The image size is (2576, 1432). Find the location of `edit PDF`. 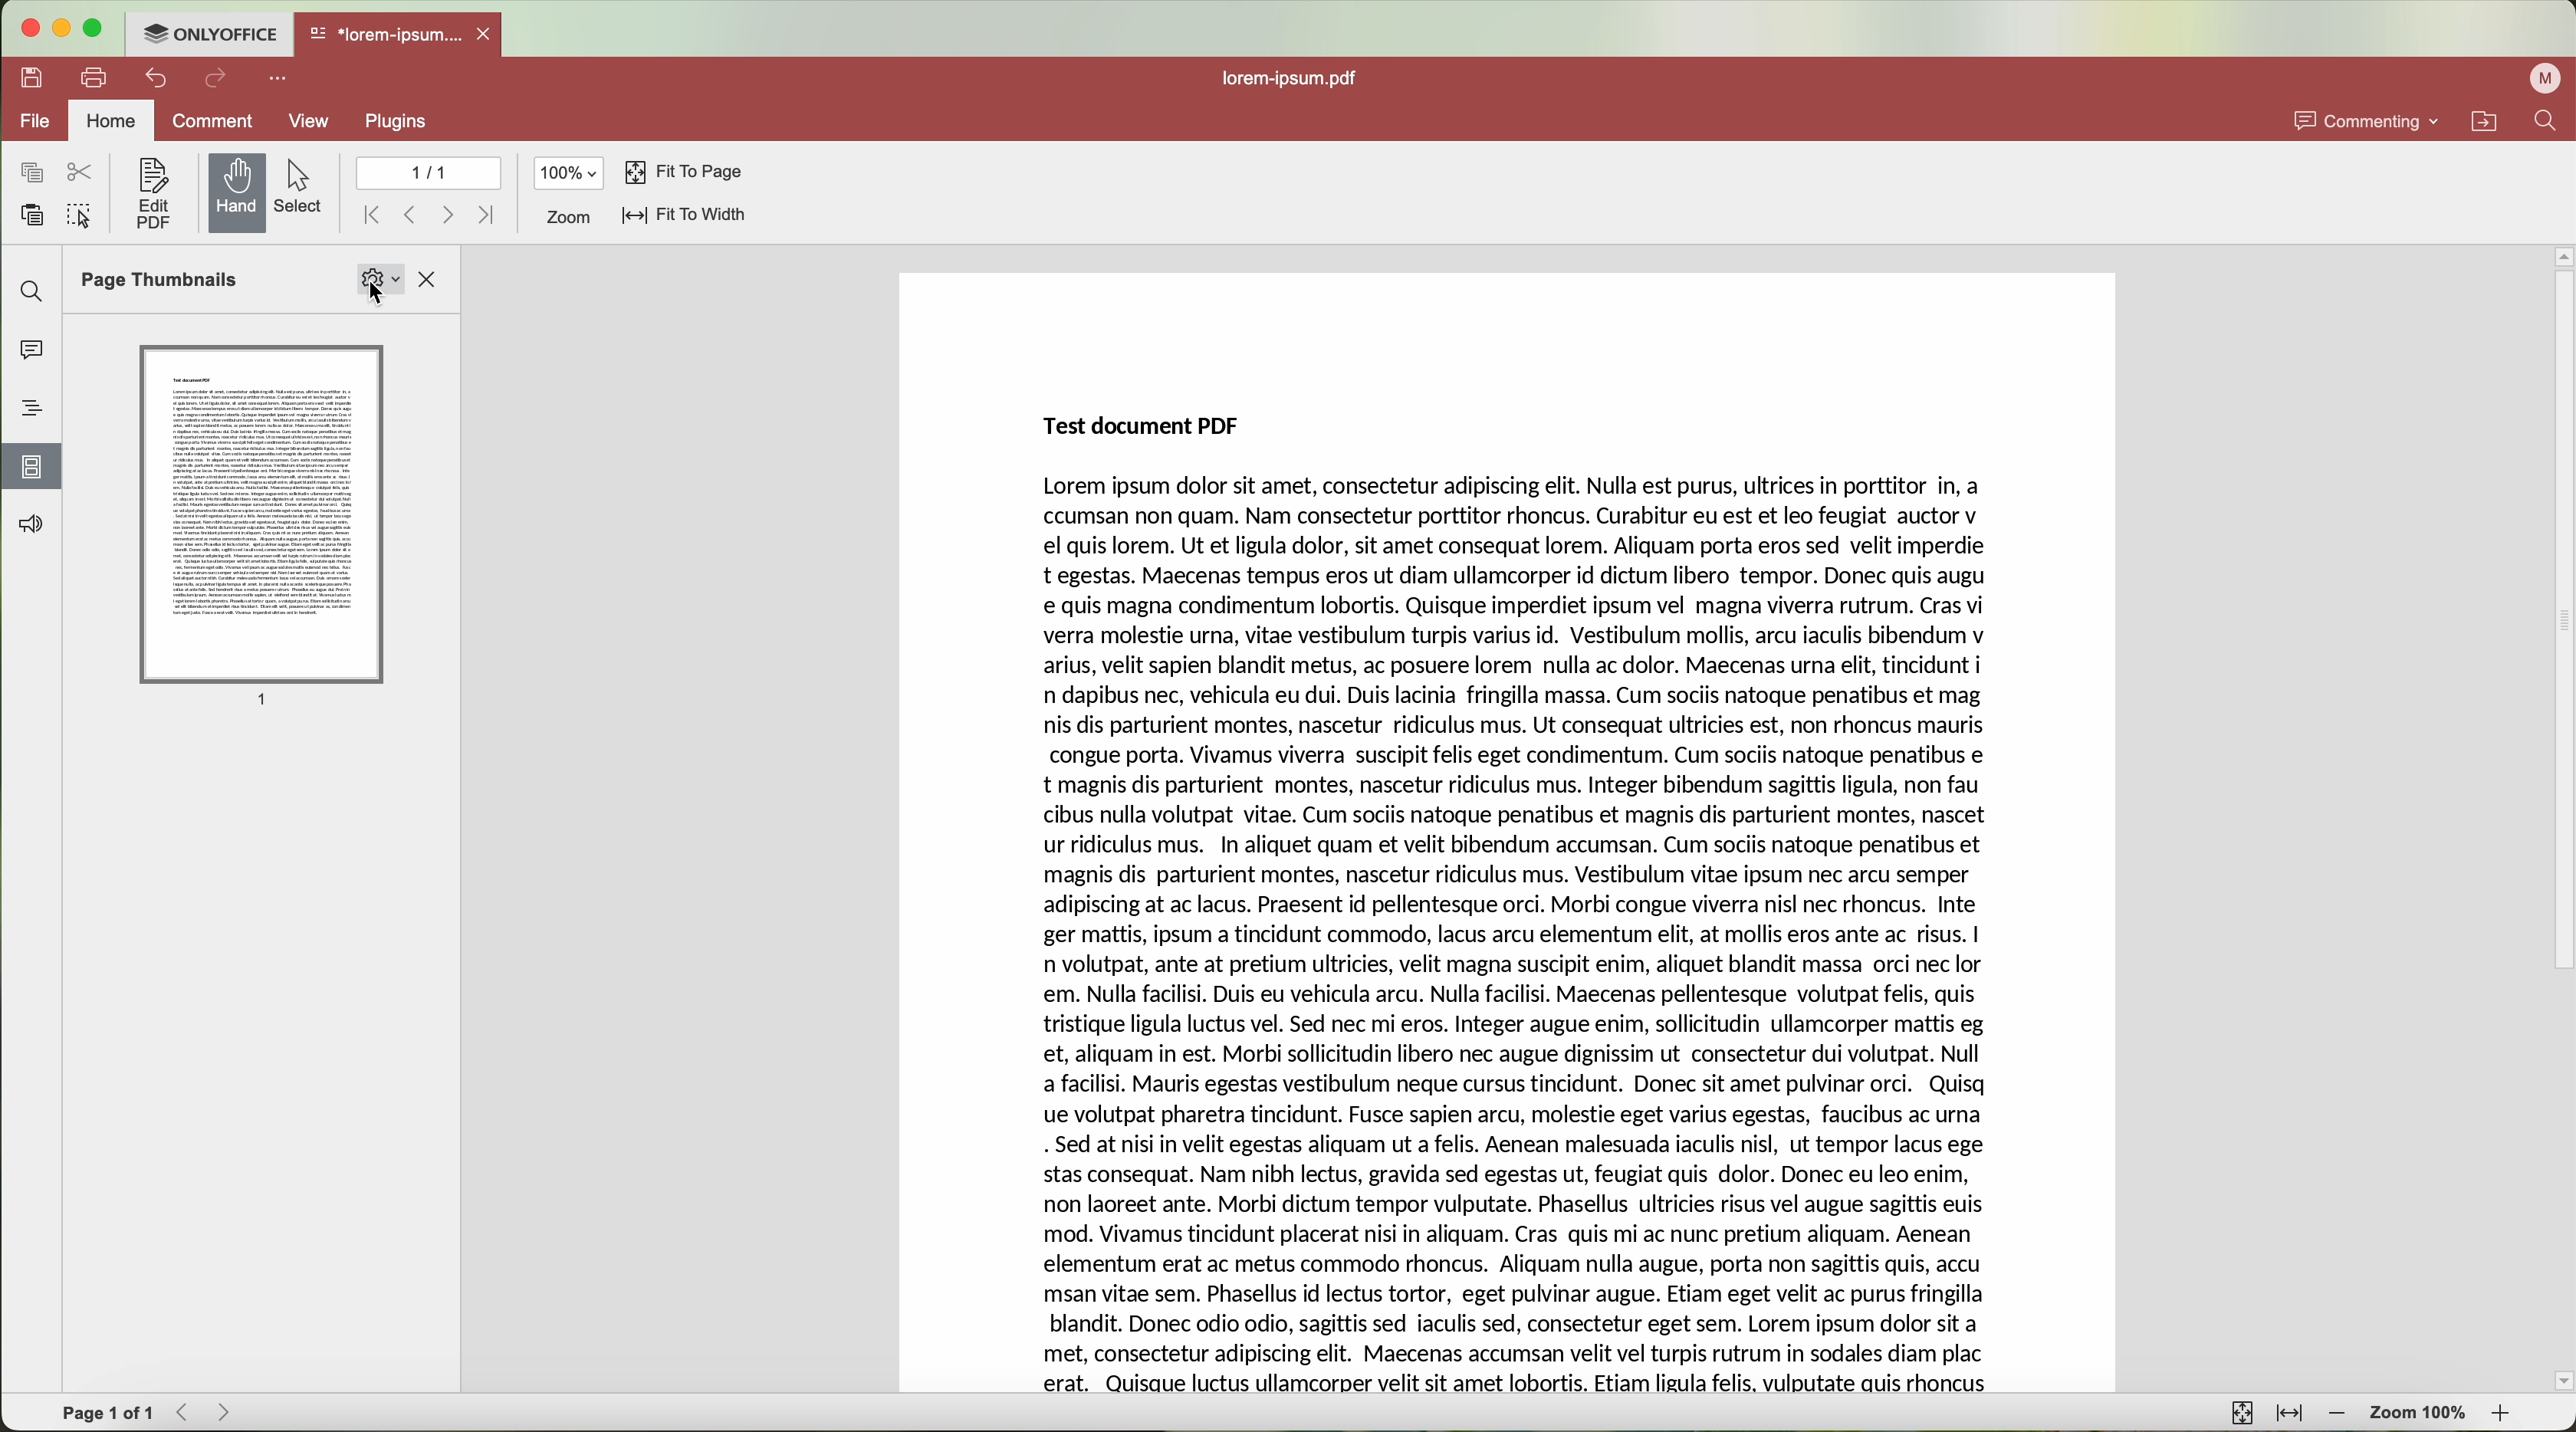

edit PDF is located at coordinates (149, 192).